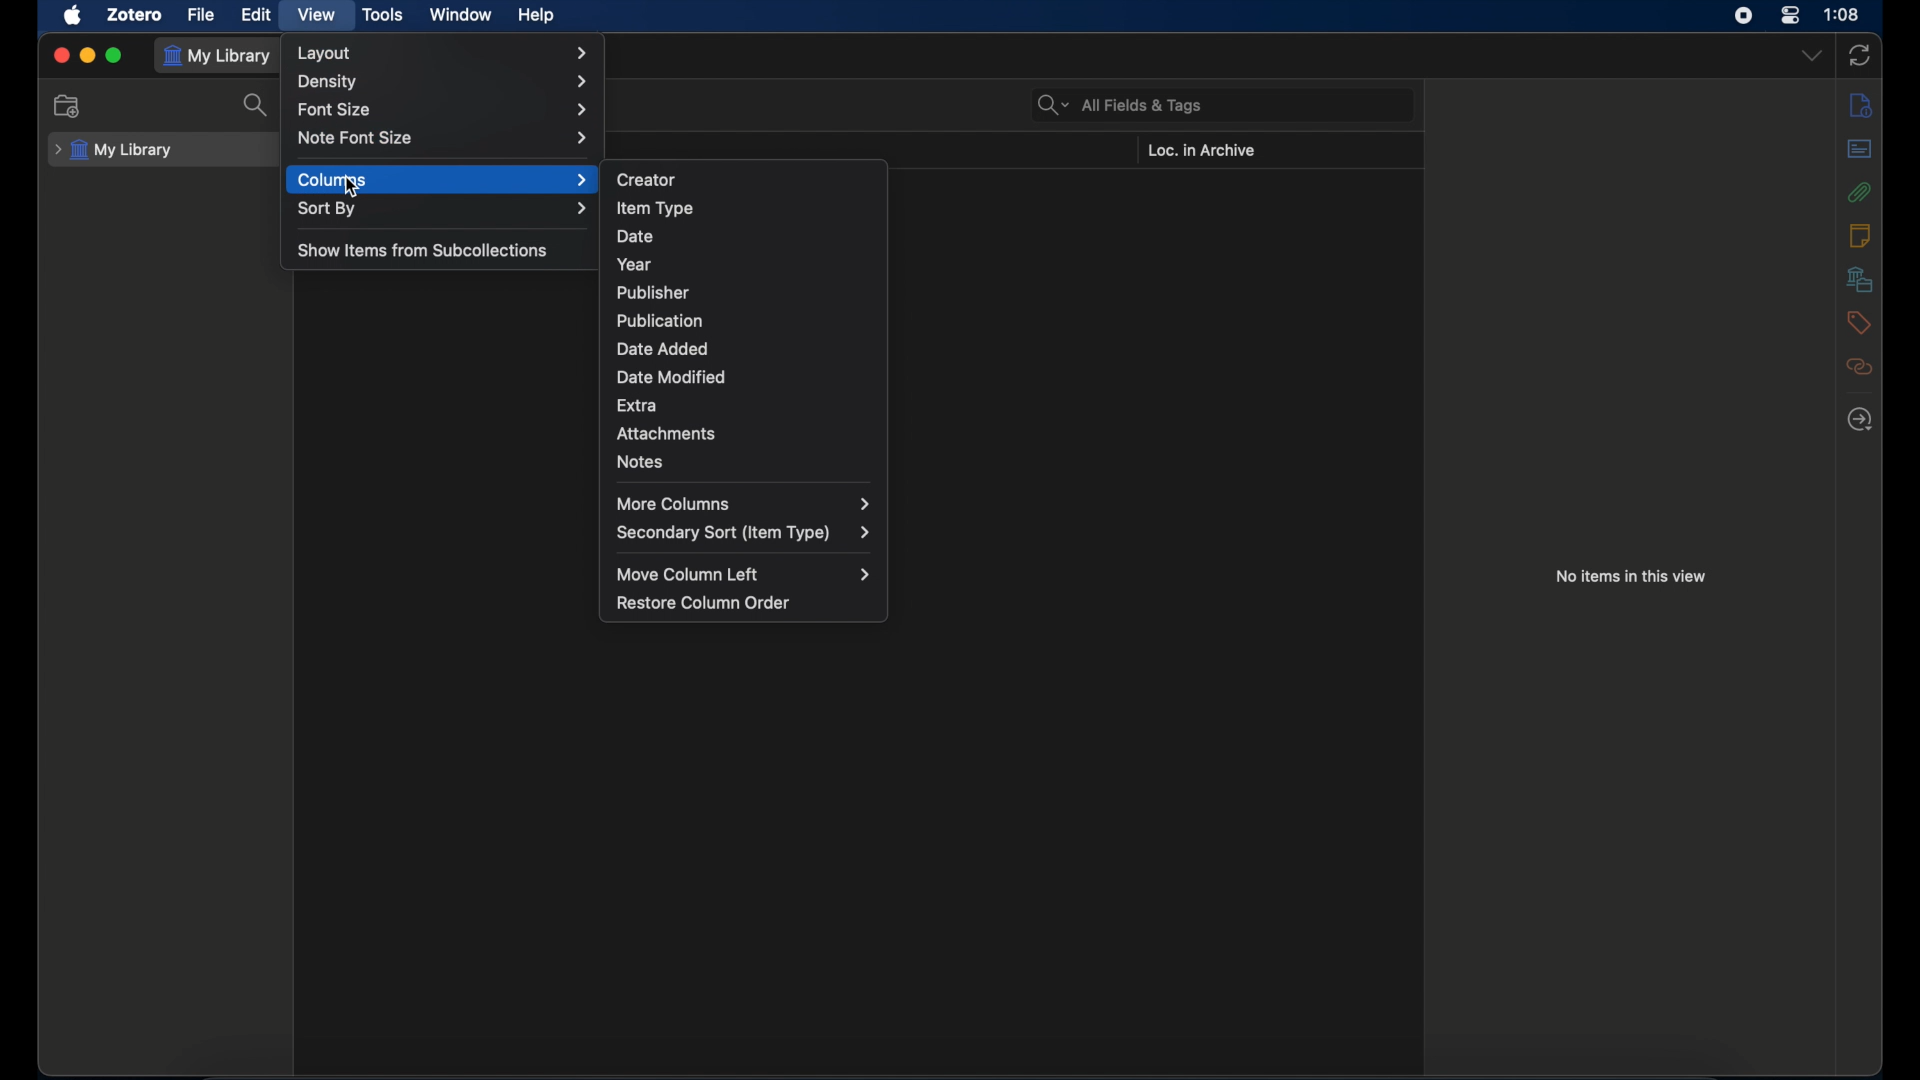 This screenshot has width=1920, height=1080. What do you see at coordinates (1858, 323) in the screenshot?
I see `tags` at bounding box center [1858, 323].